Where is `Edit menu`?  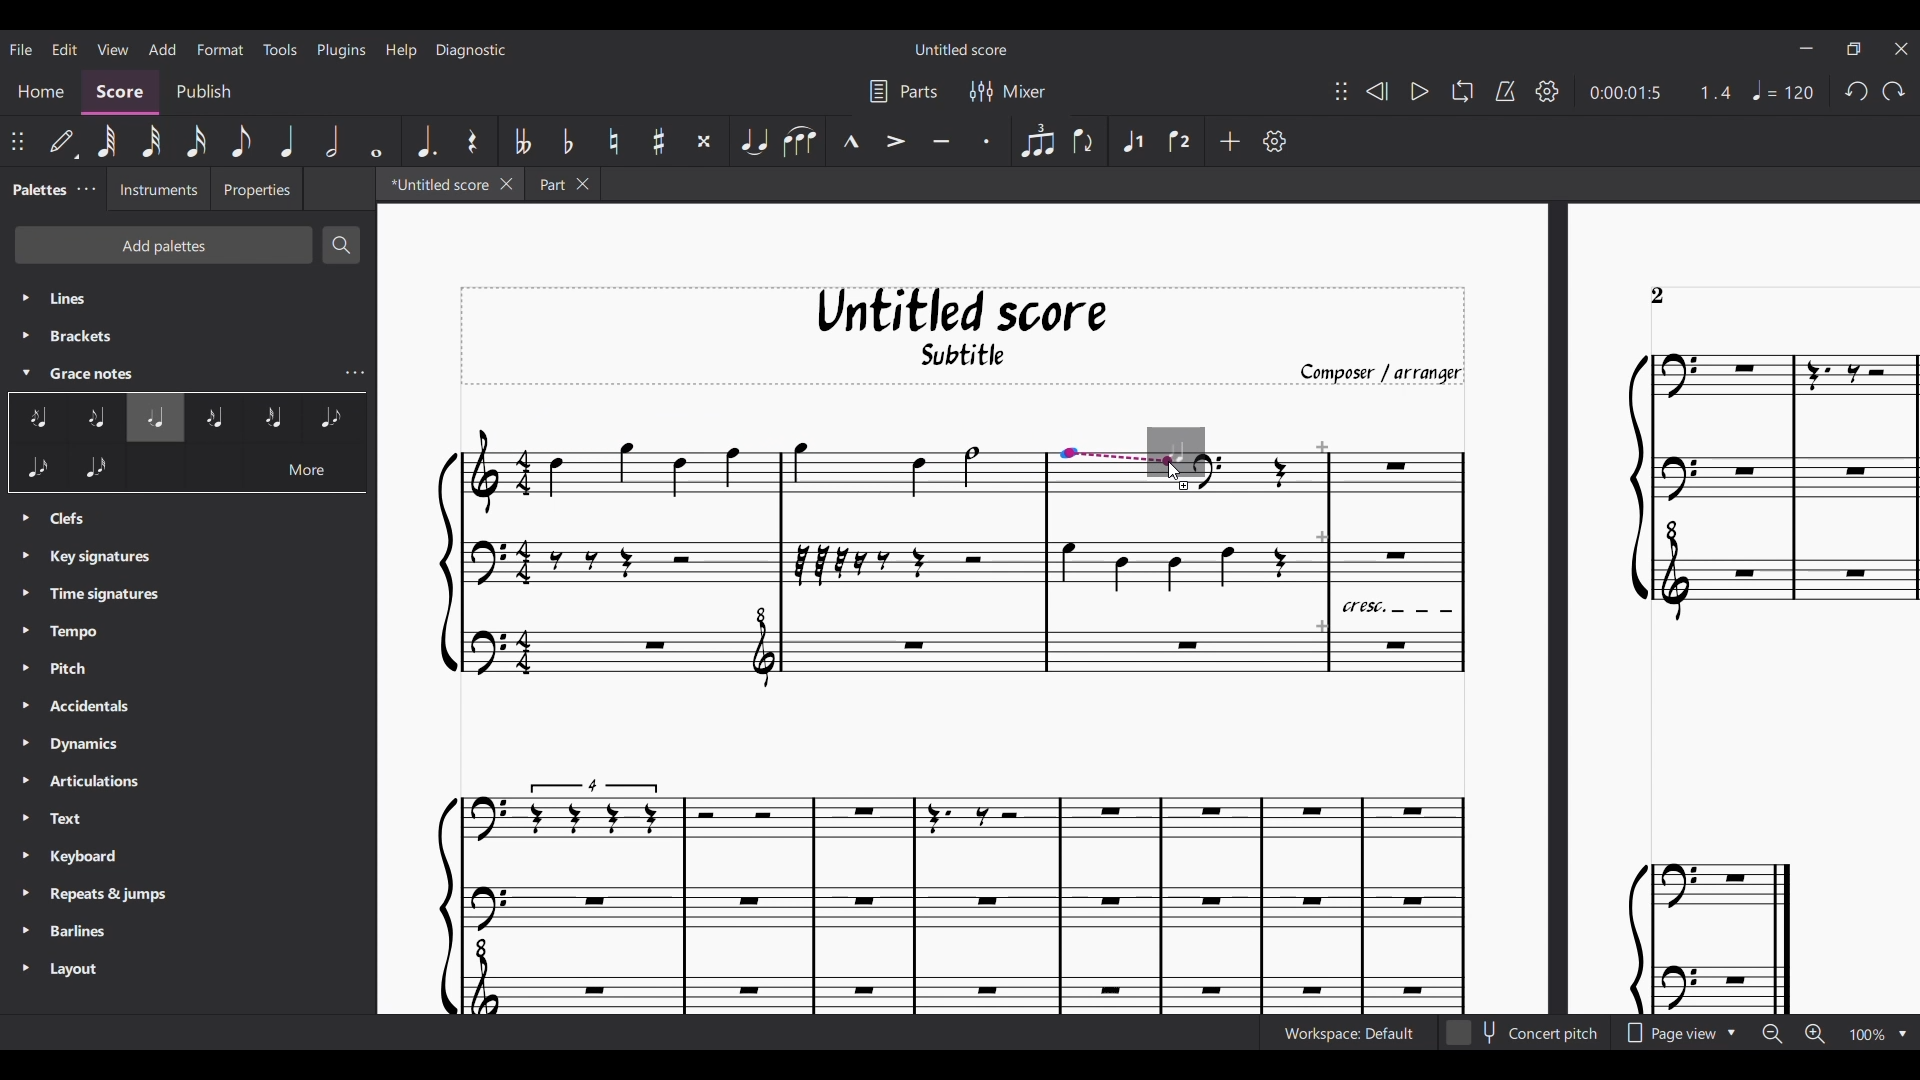 Edit menu is located at coordinates (65, 48).